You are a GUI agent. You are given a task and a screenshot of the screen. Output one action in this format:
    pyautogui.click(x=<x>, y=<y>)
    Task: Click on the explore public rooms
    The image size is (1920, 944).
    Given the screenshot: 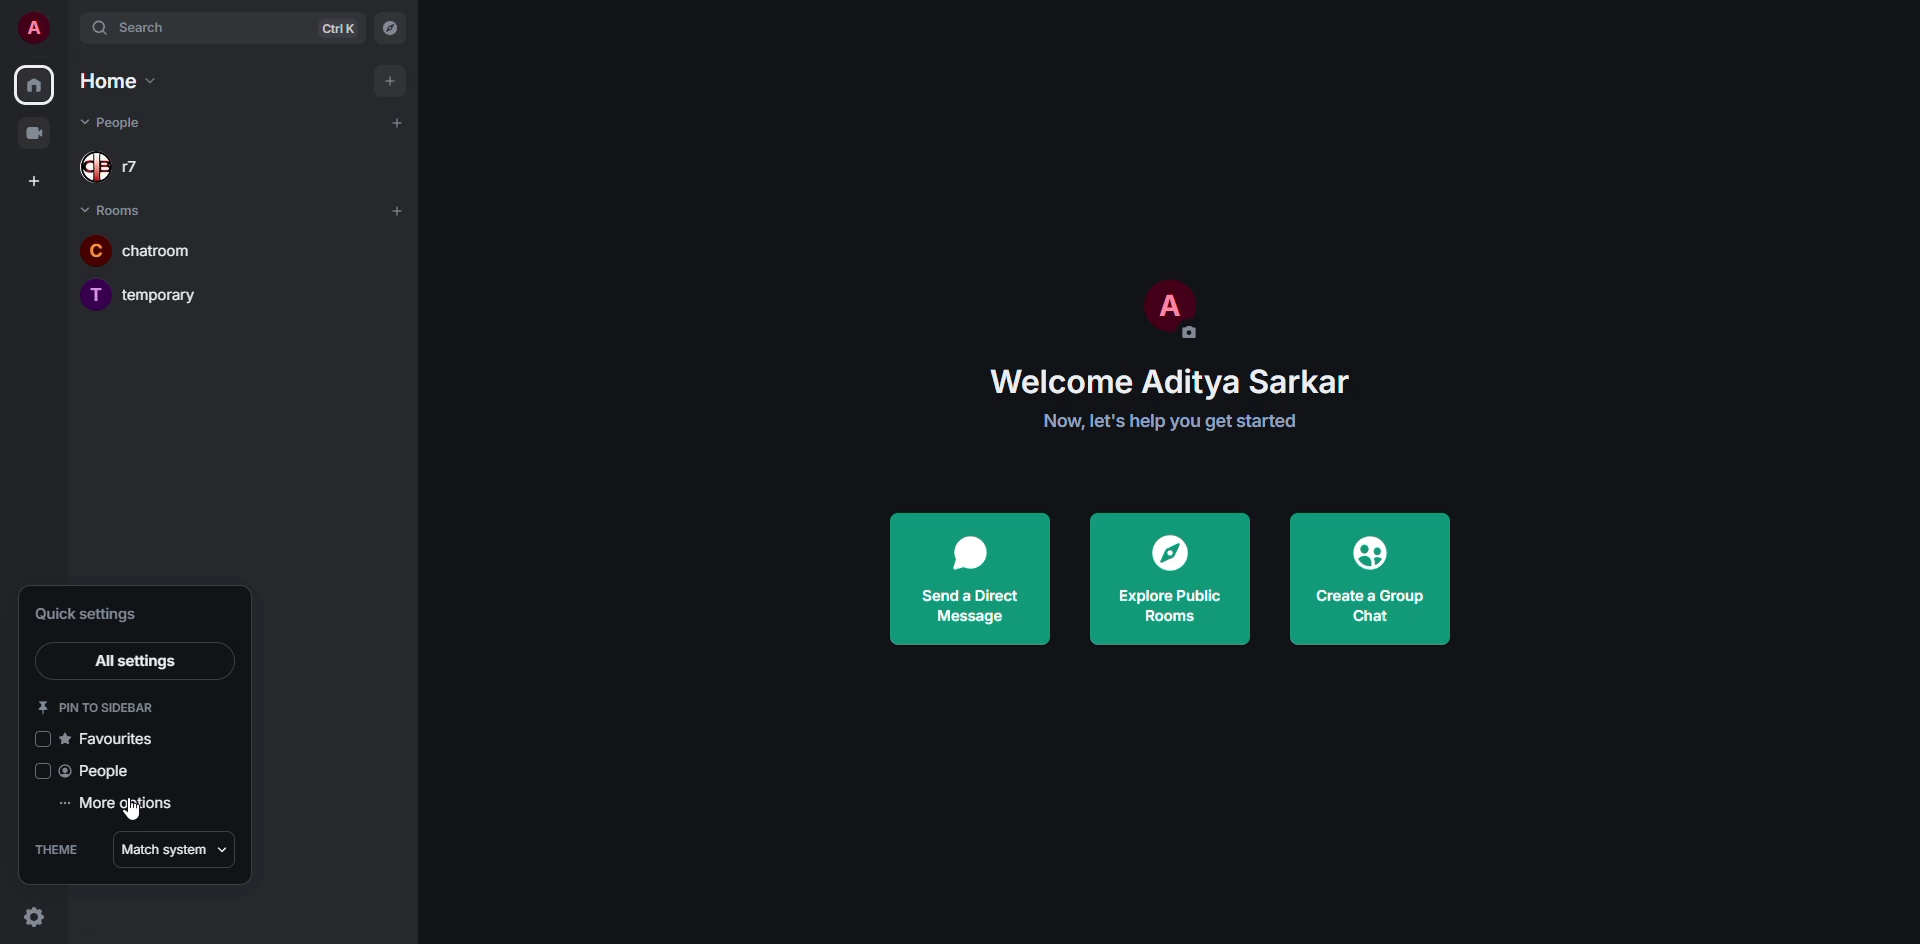 What is the action you would take?
    pyautogui.click(x=1164, y=579)
    